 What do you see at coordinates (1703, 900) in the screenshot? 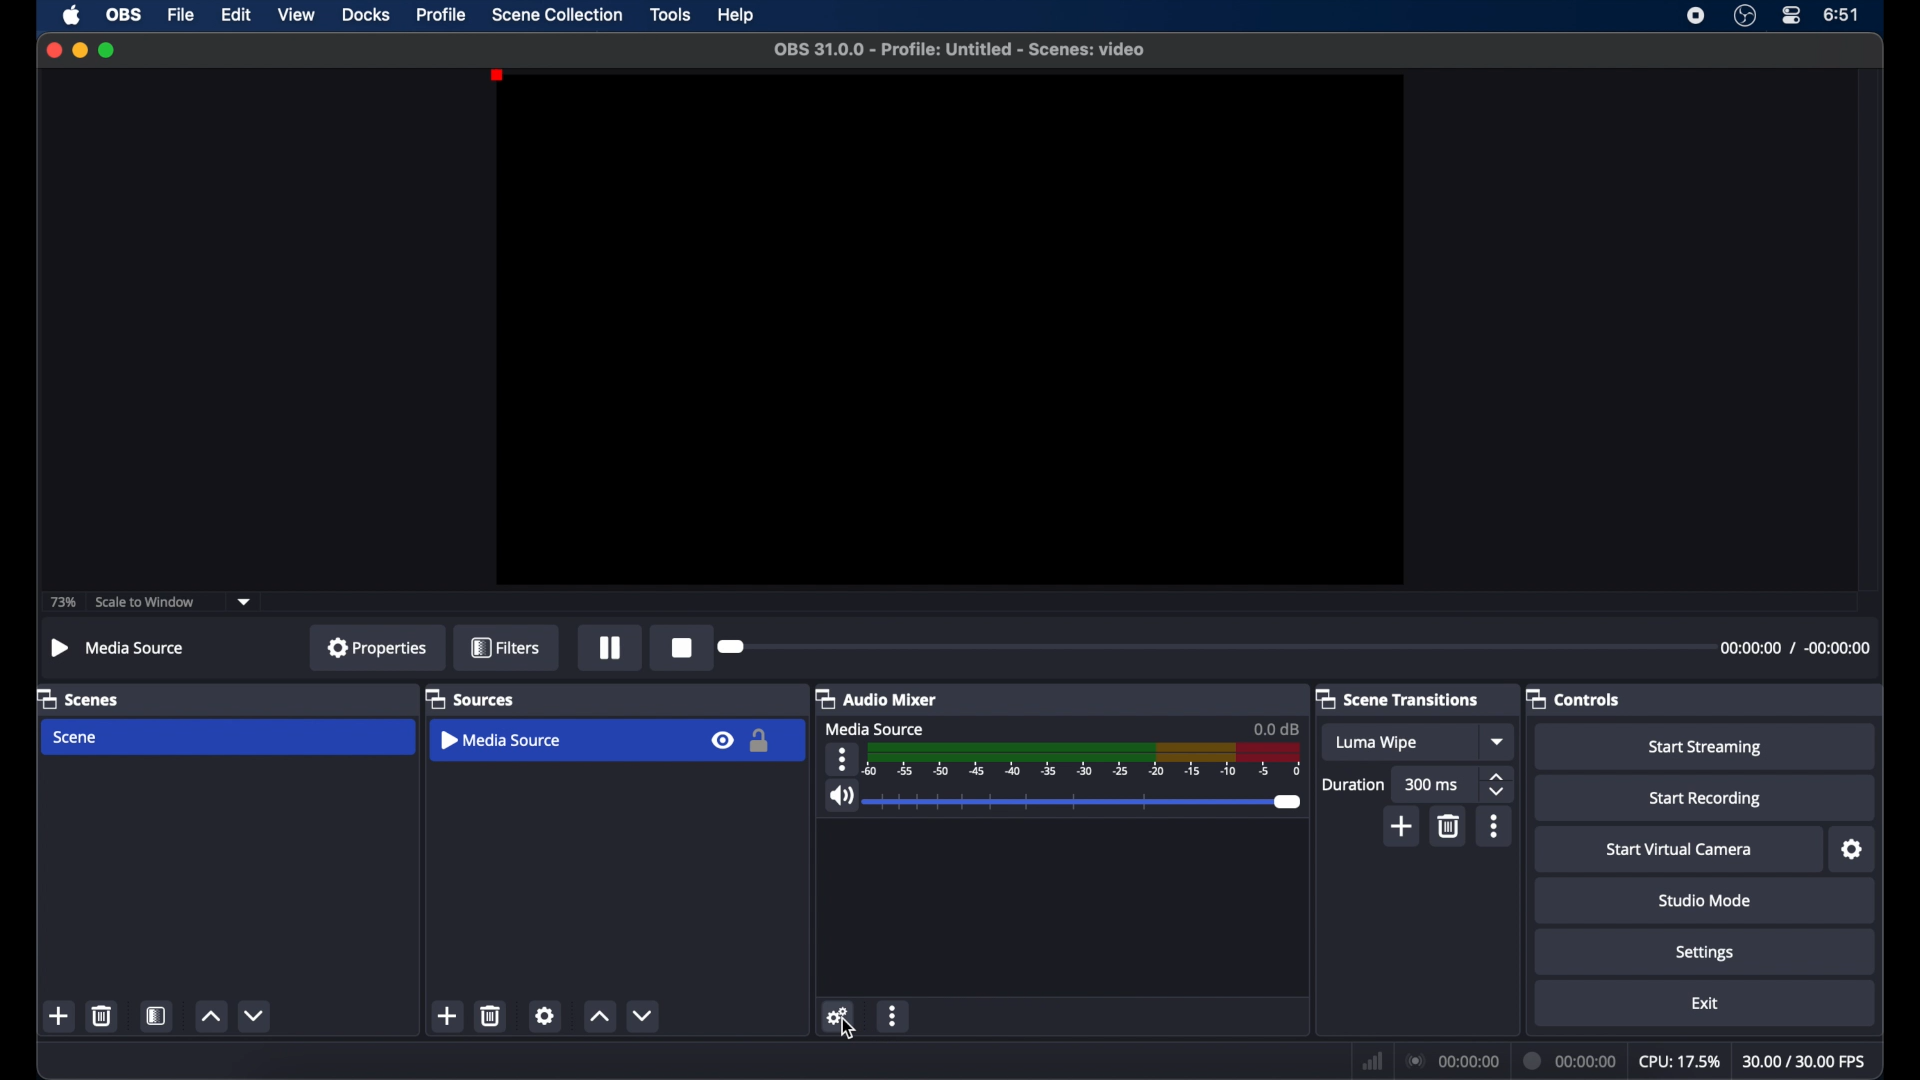
I see `studio mode` at bounding box center [1703, 900].